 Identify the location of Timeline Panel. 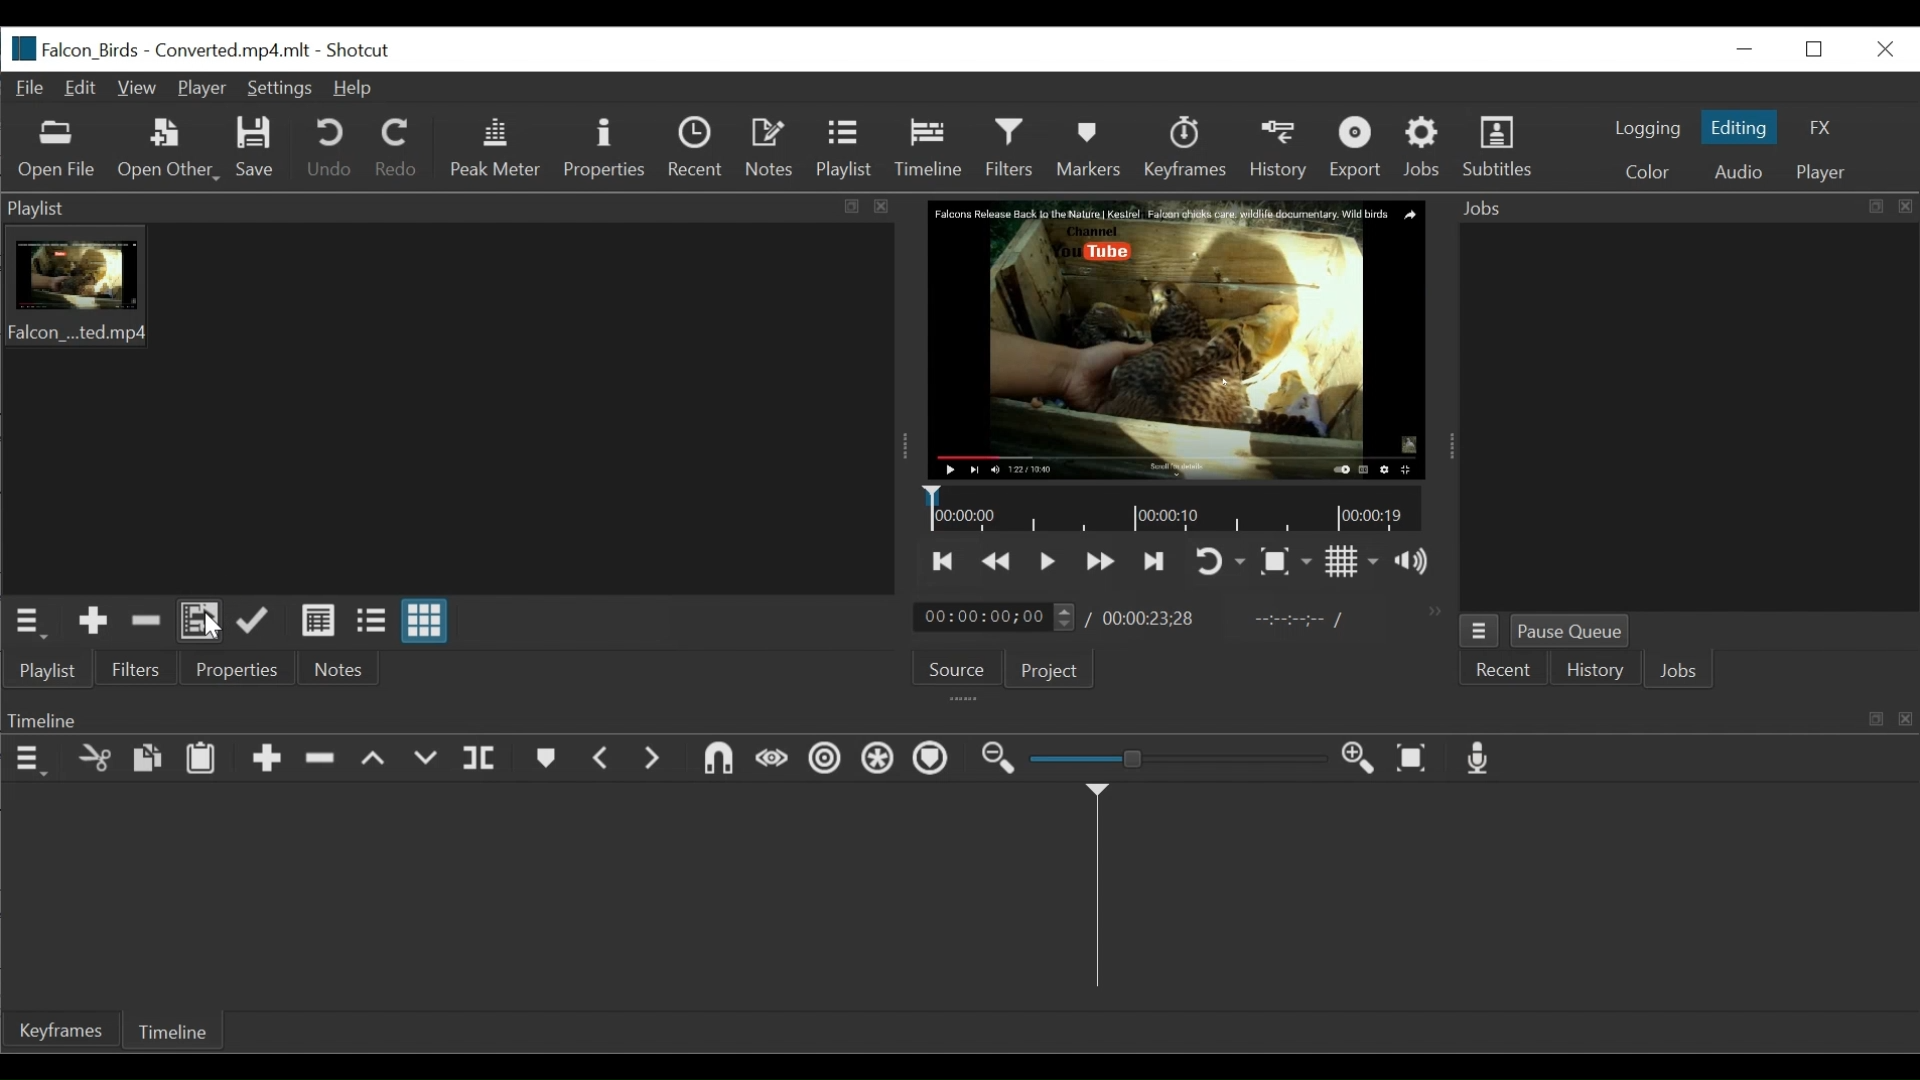
(958, 719).